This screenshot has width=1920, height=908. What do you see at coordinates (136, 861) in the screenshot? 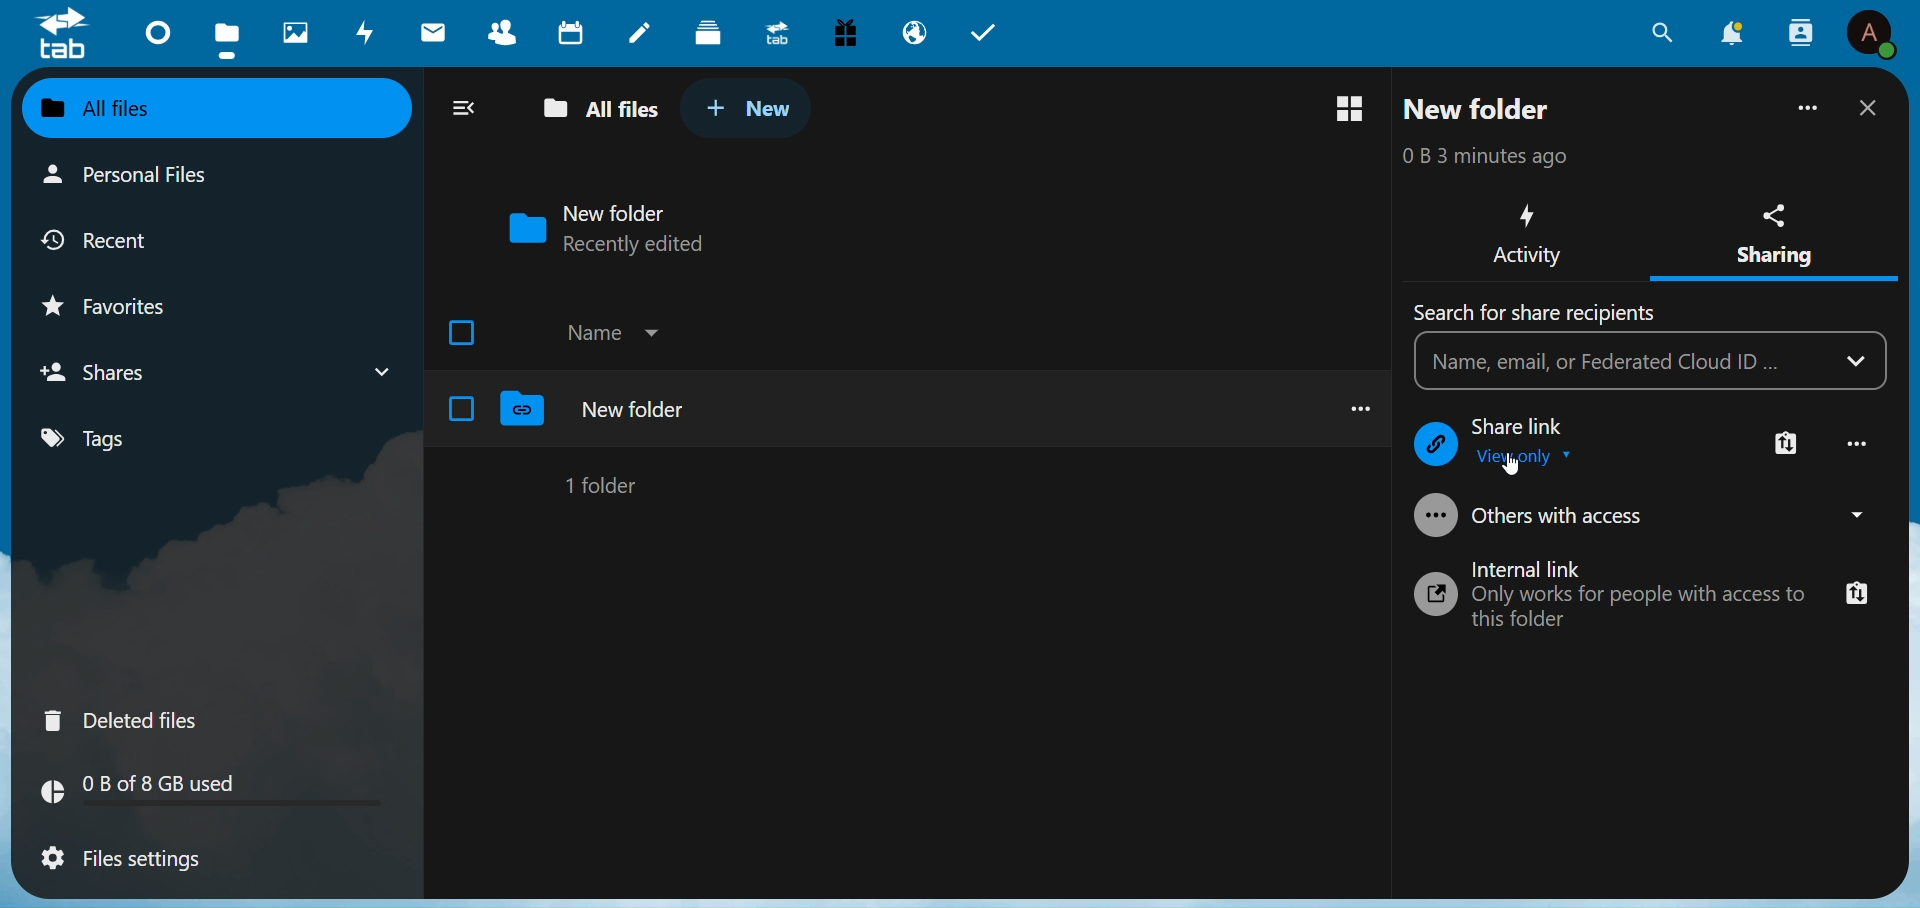
I see `File Settings` at bounding box center [136, 861].